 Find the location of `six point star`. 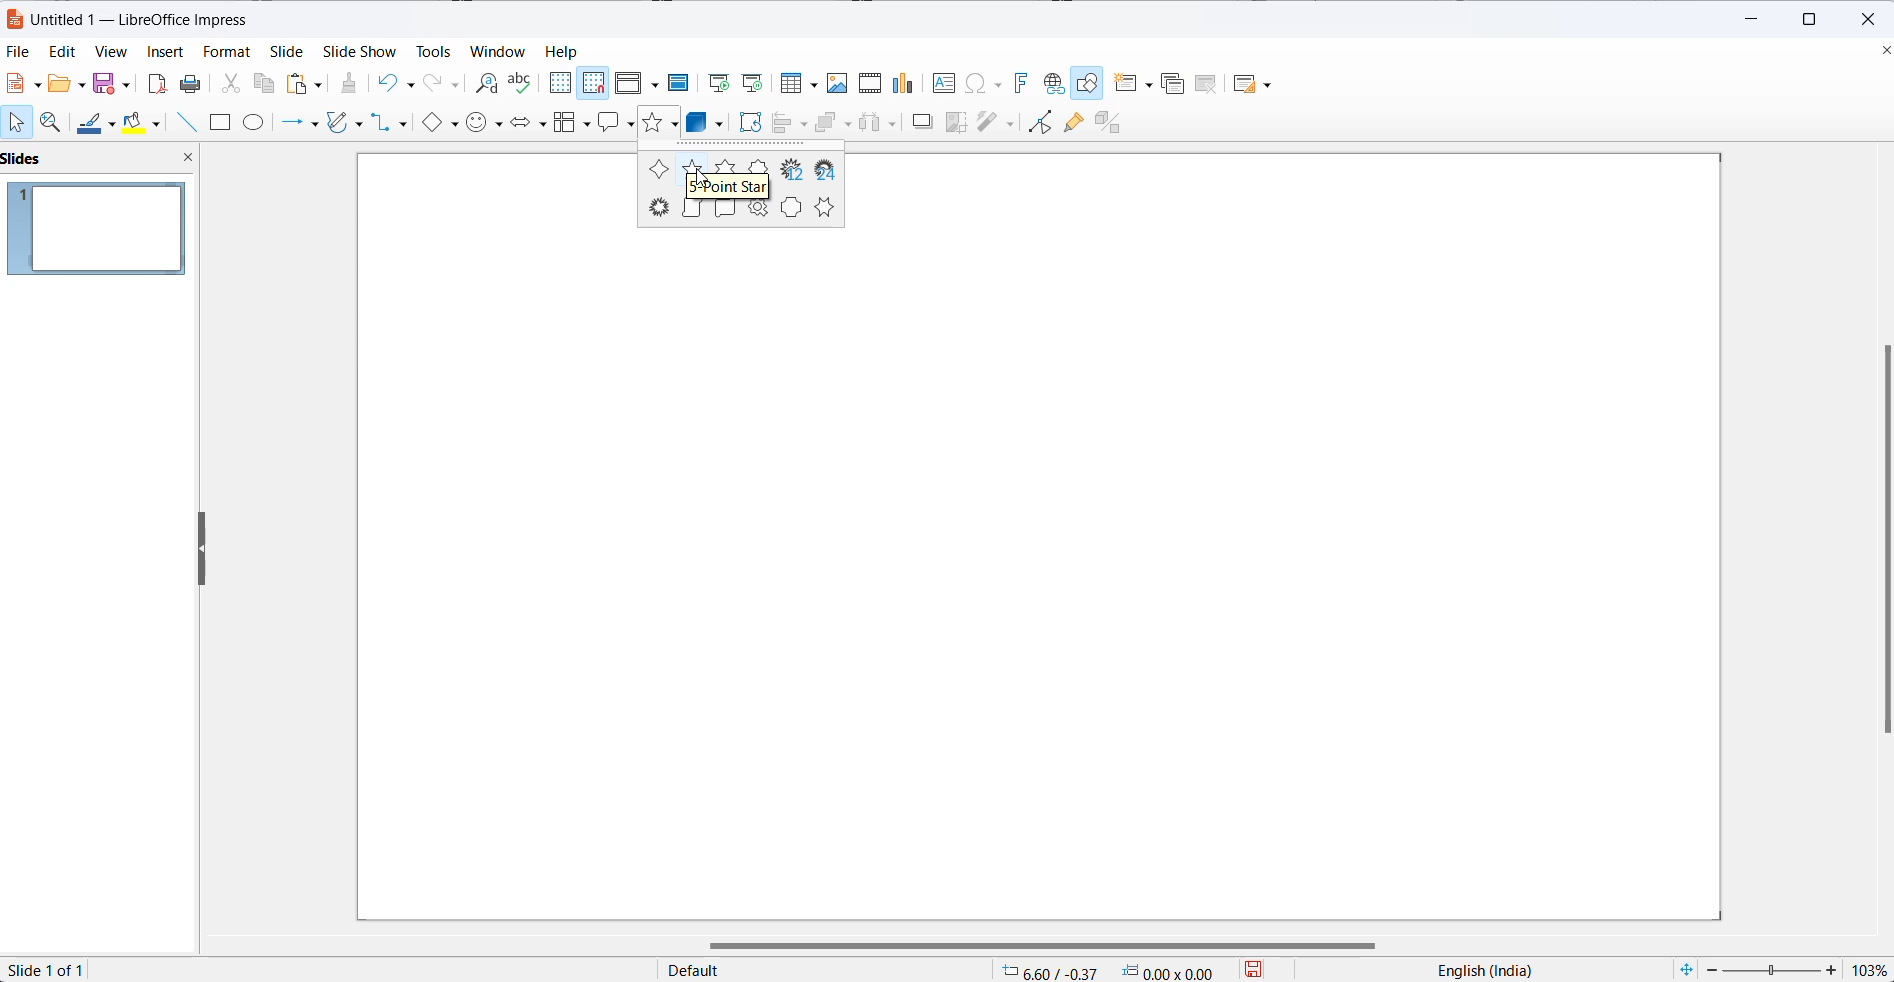

six point star is located at coordinates (730, 165).